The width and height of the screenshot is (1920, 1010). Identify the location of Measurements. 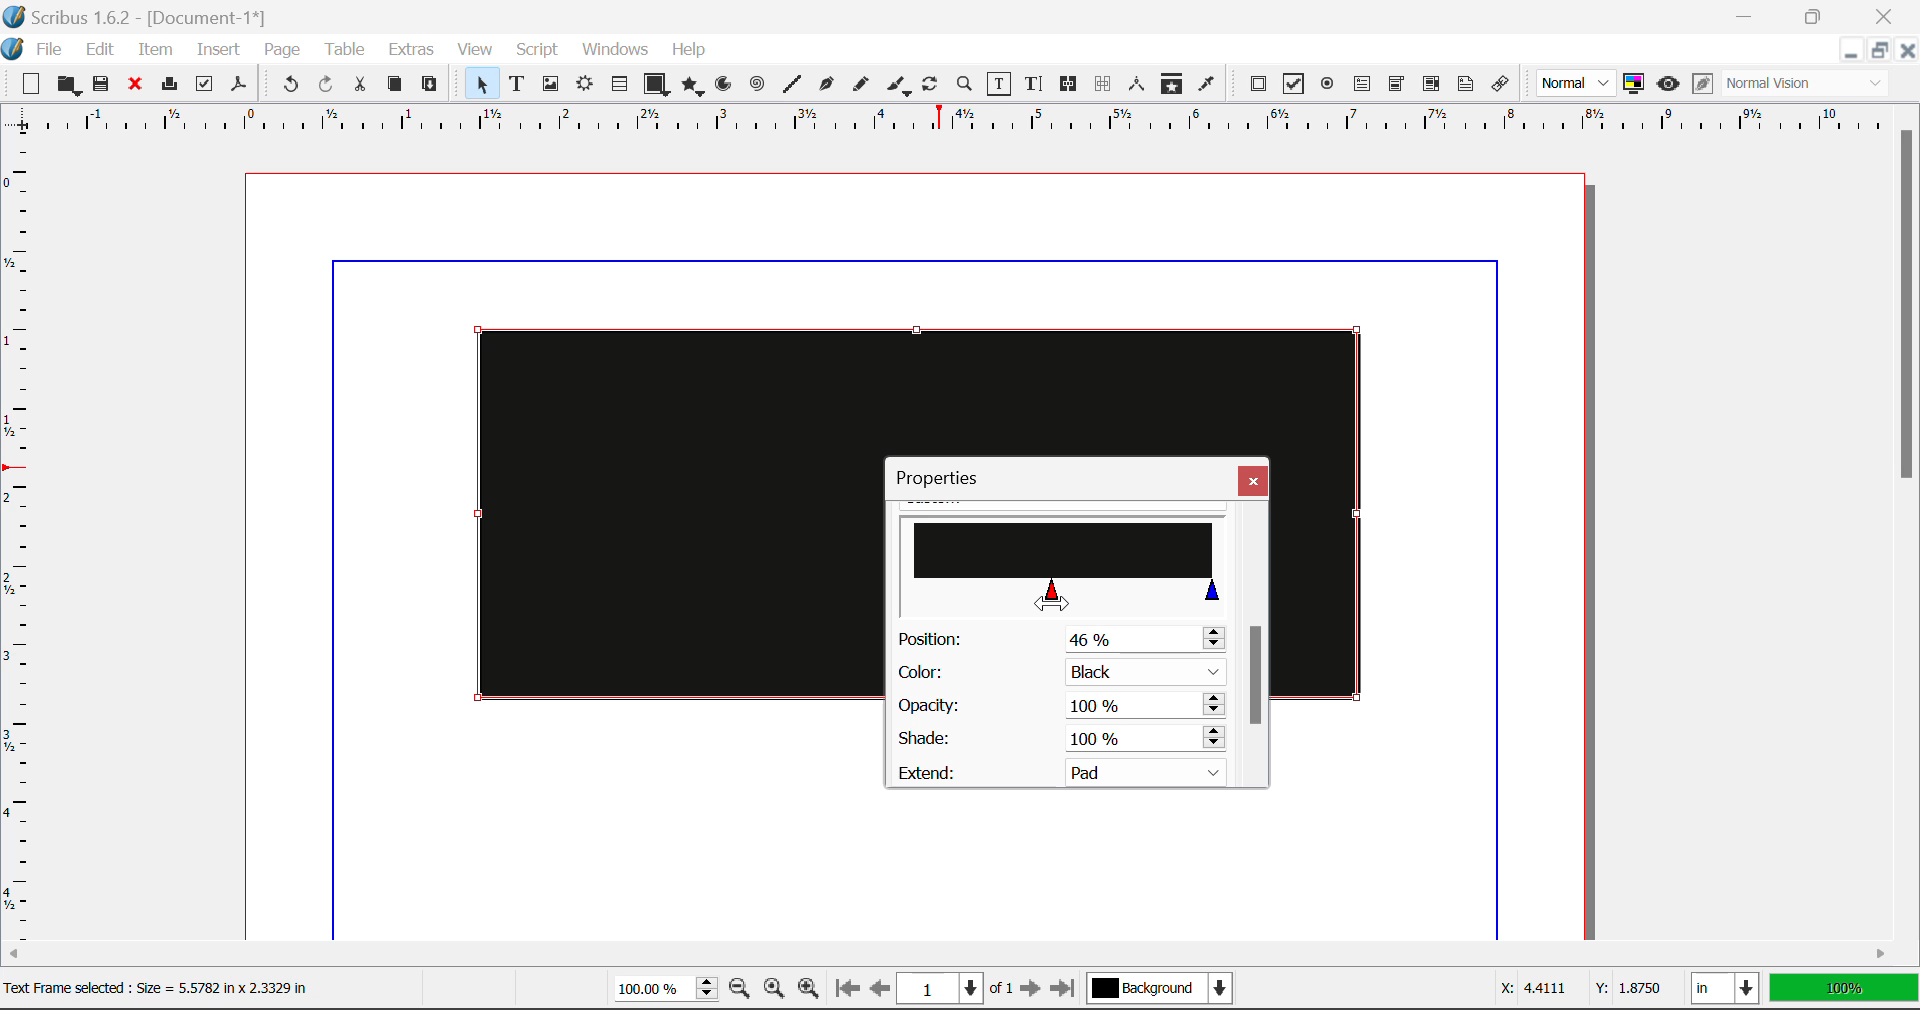
(1138, 84).